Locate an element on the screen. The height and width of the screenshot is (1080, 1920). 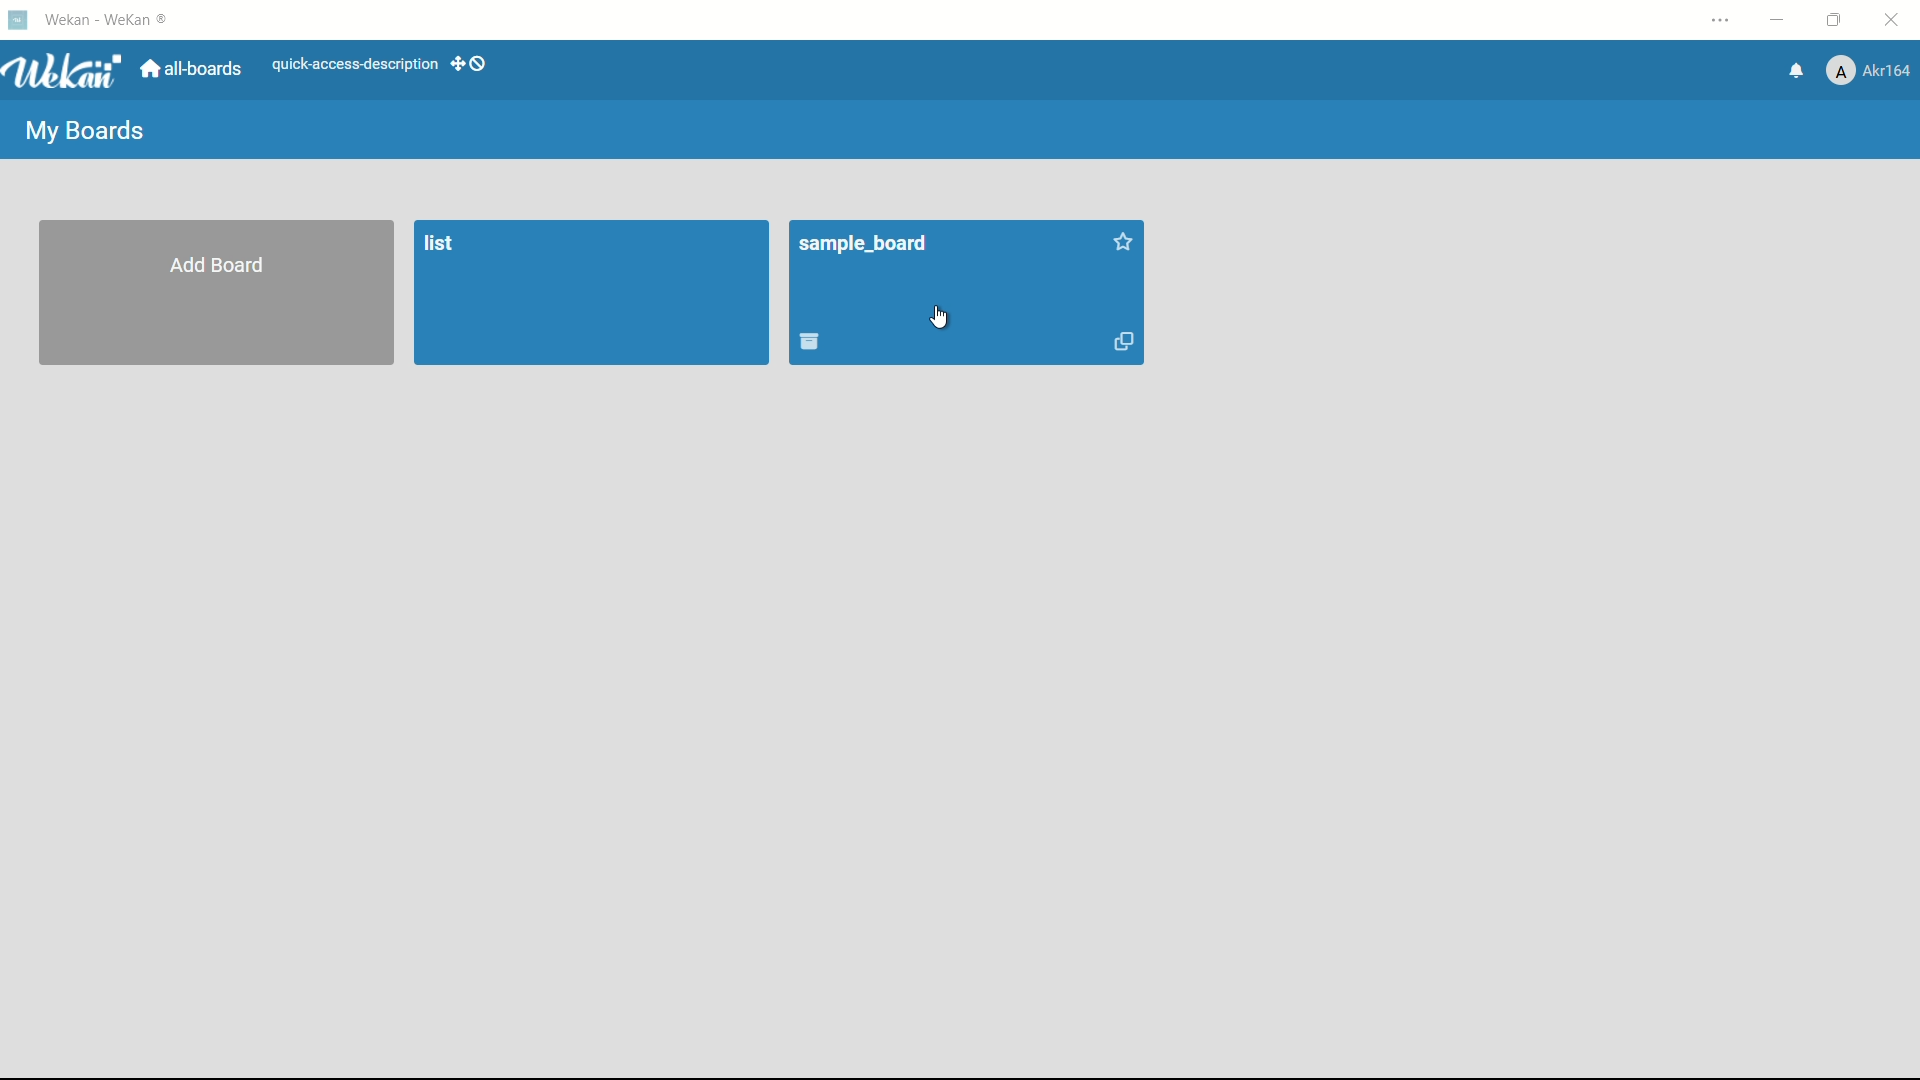
my boards is located at coordinates (86, 132).